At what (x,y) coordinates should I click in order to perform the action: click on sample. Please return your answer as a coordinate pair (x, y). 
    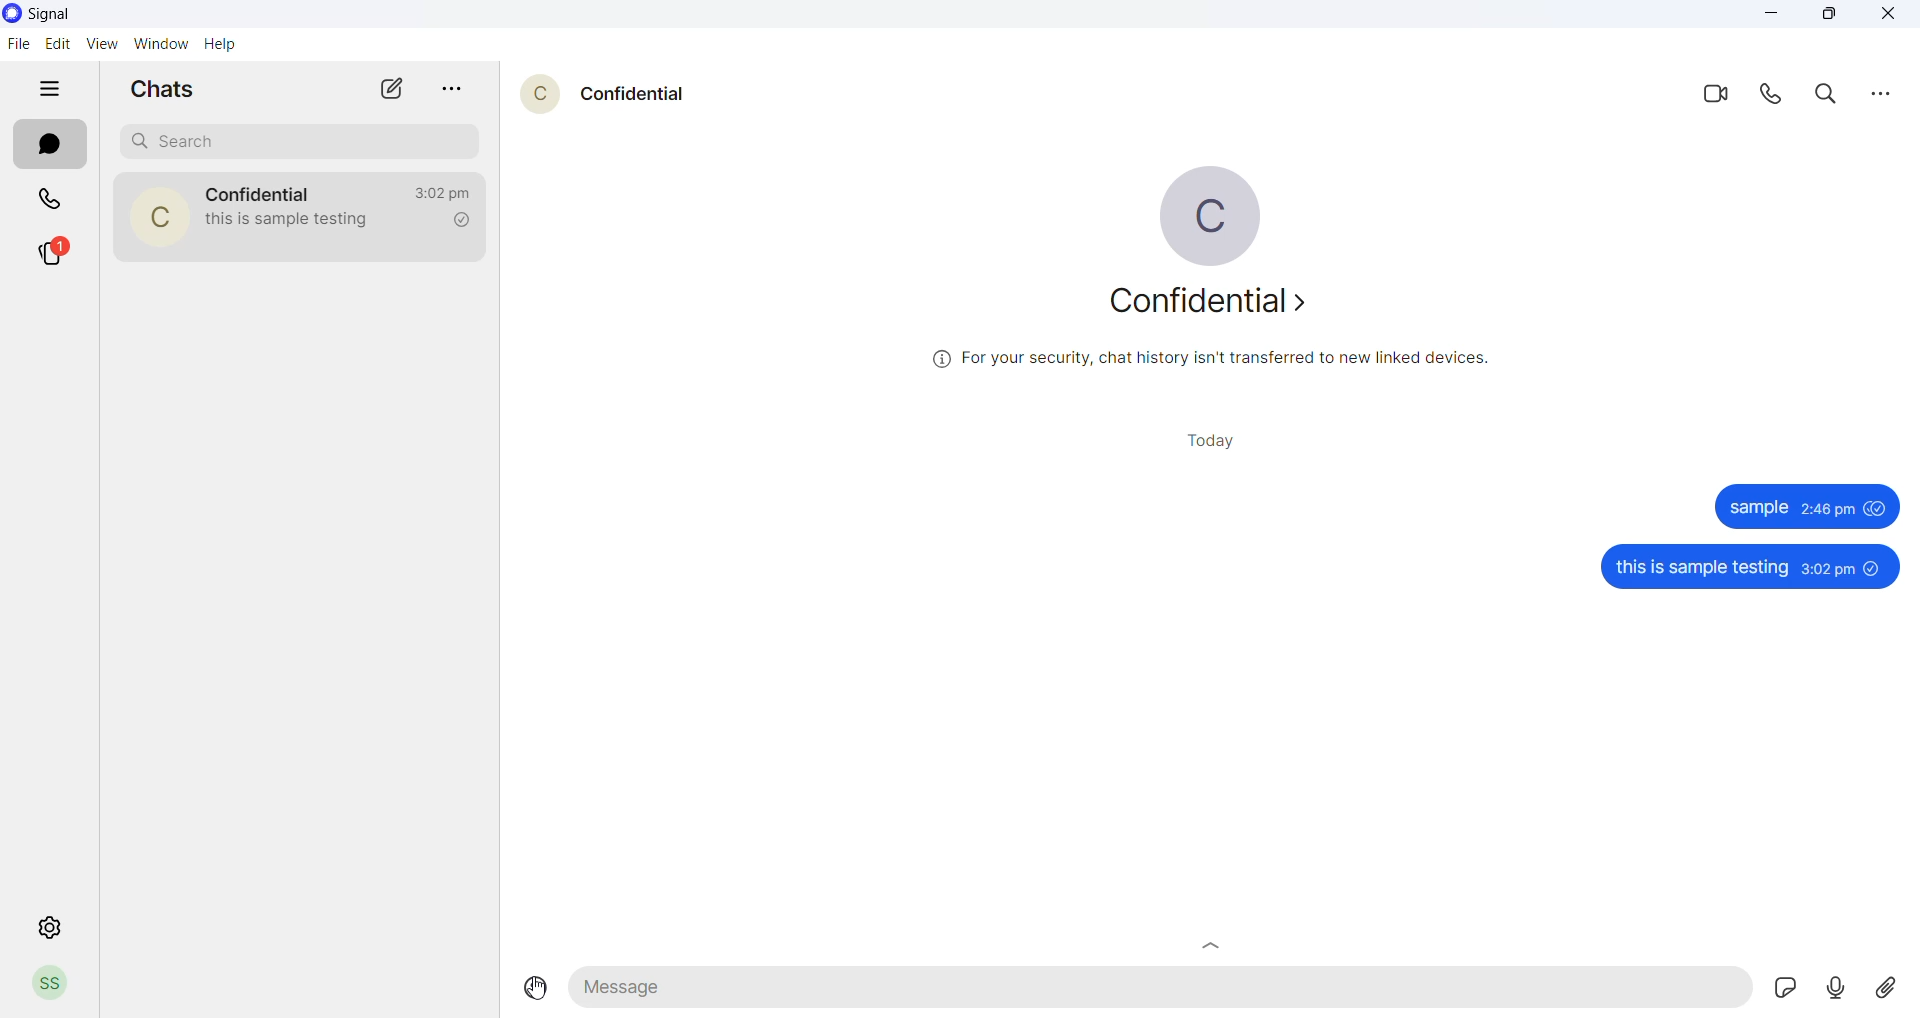
    Looking at the image, I should click on (1758, 507).